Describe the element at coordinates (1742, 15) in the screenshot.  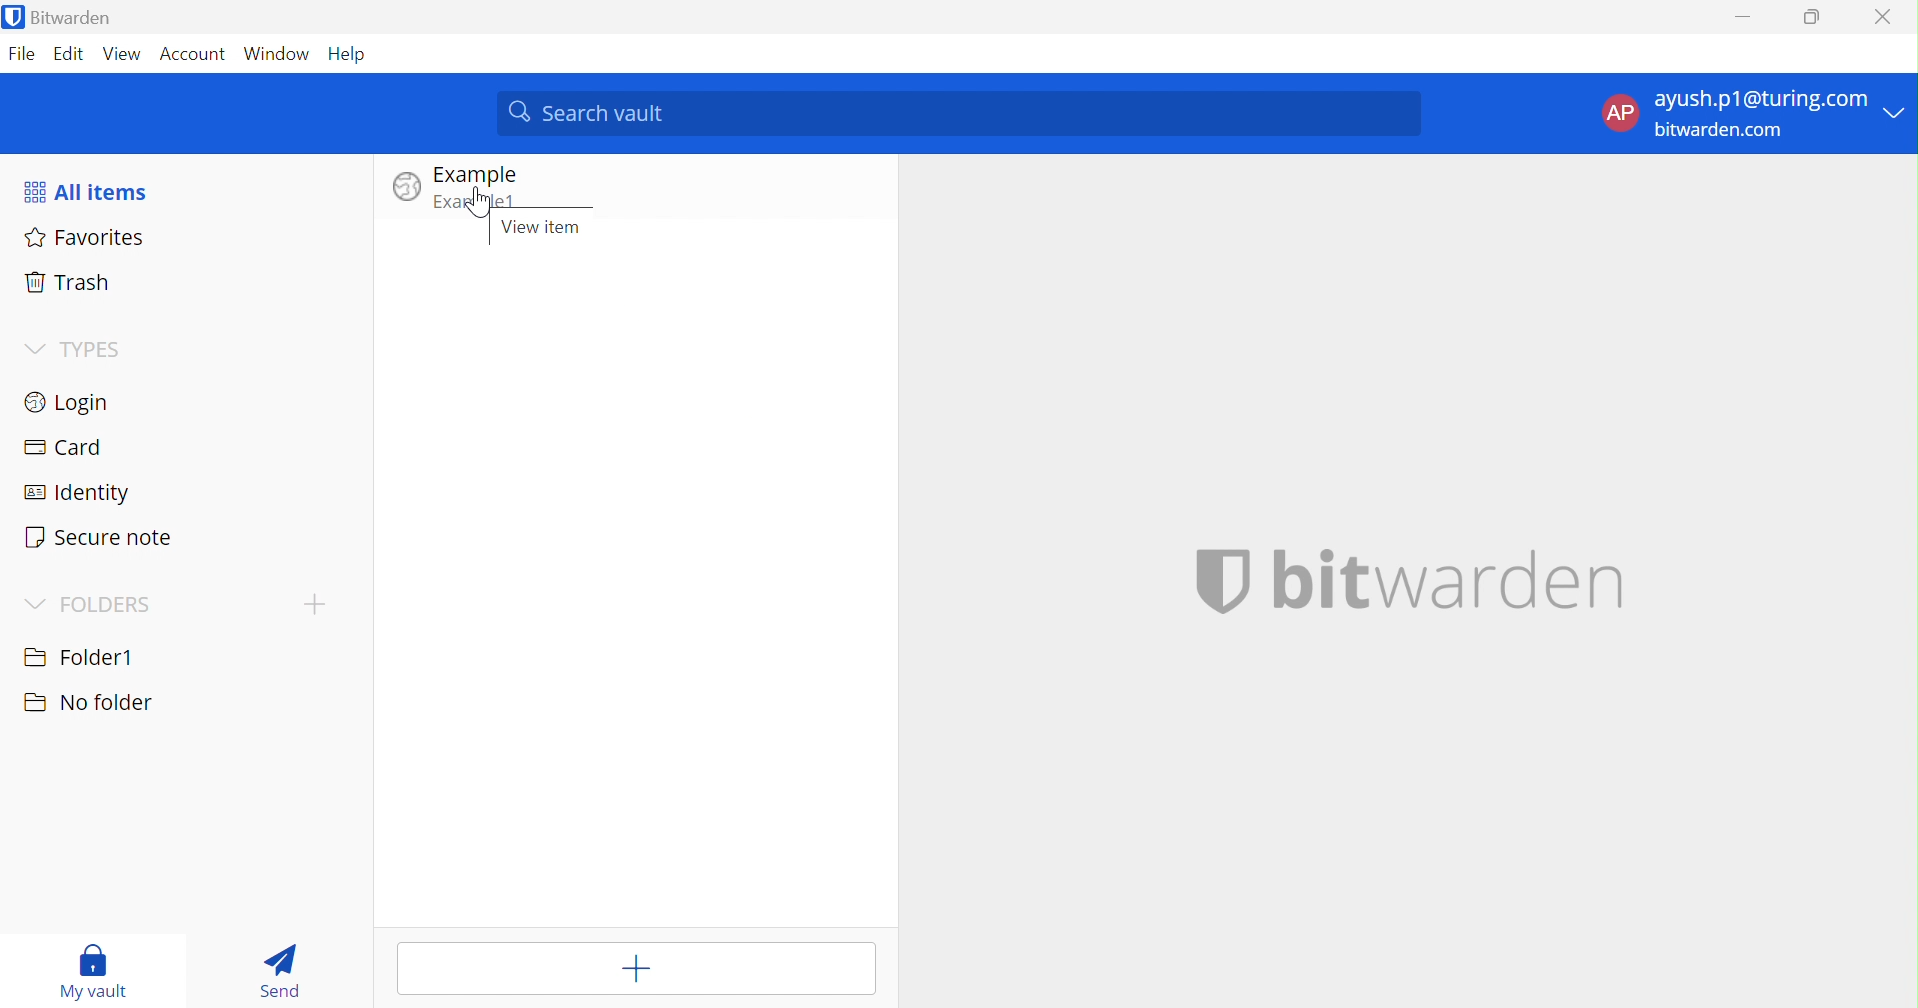
I see `Minimize` at that location.